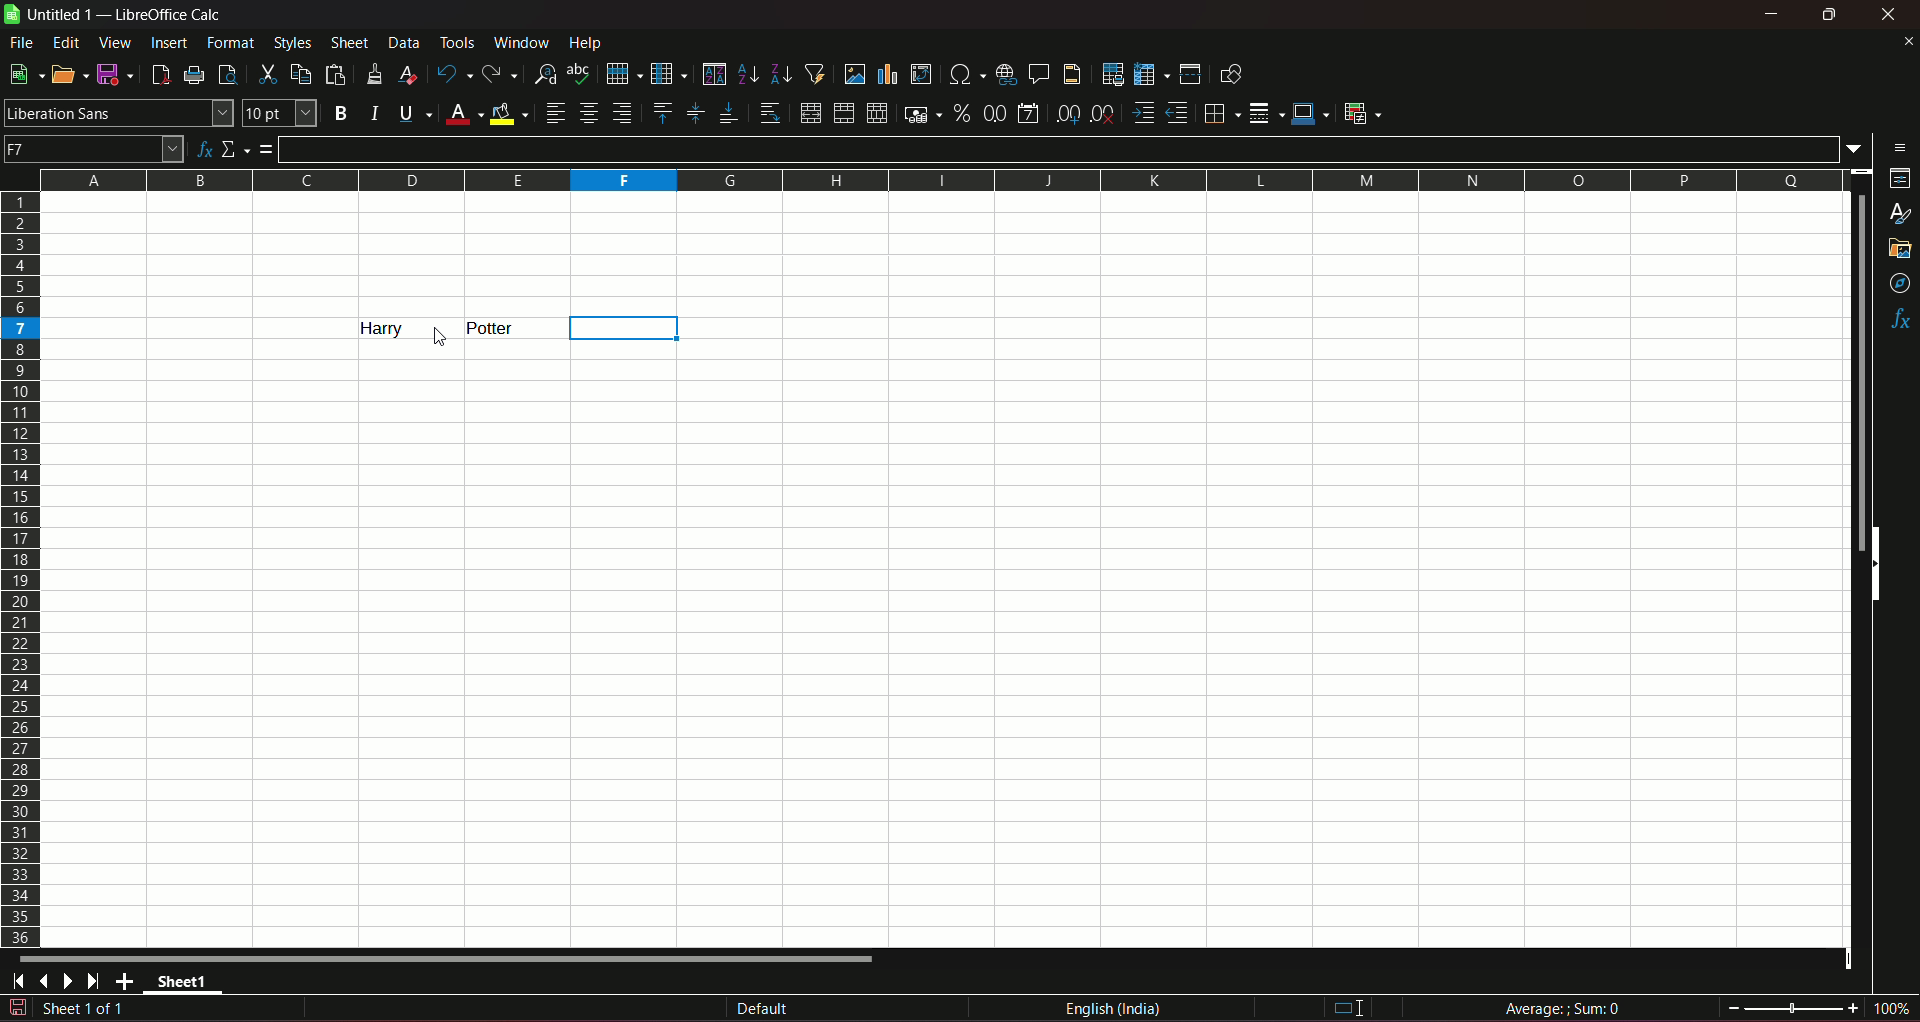  I want to click on scroll to first, so click(12, 984).